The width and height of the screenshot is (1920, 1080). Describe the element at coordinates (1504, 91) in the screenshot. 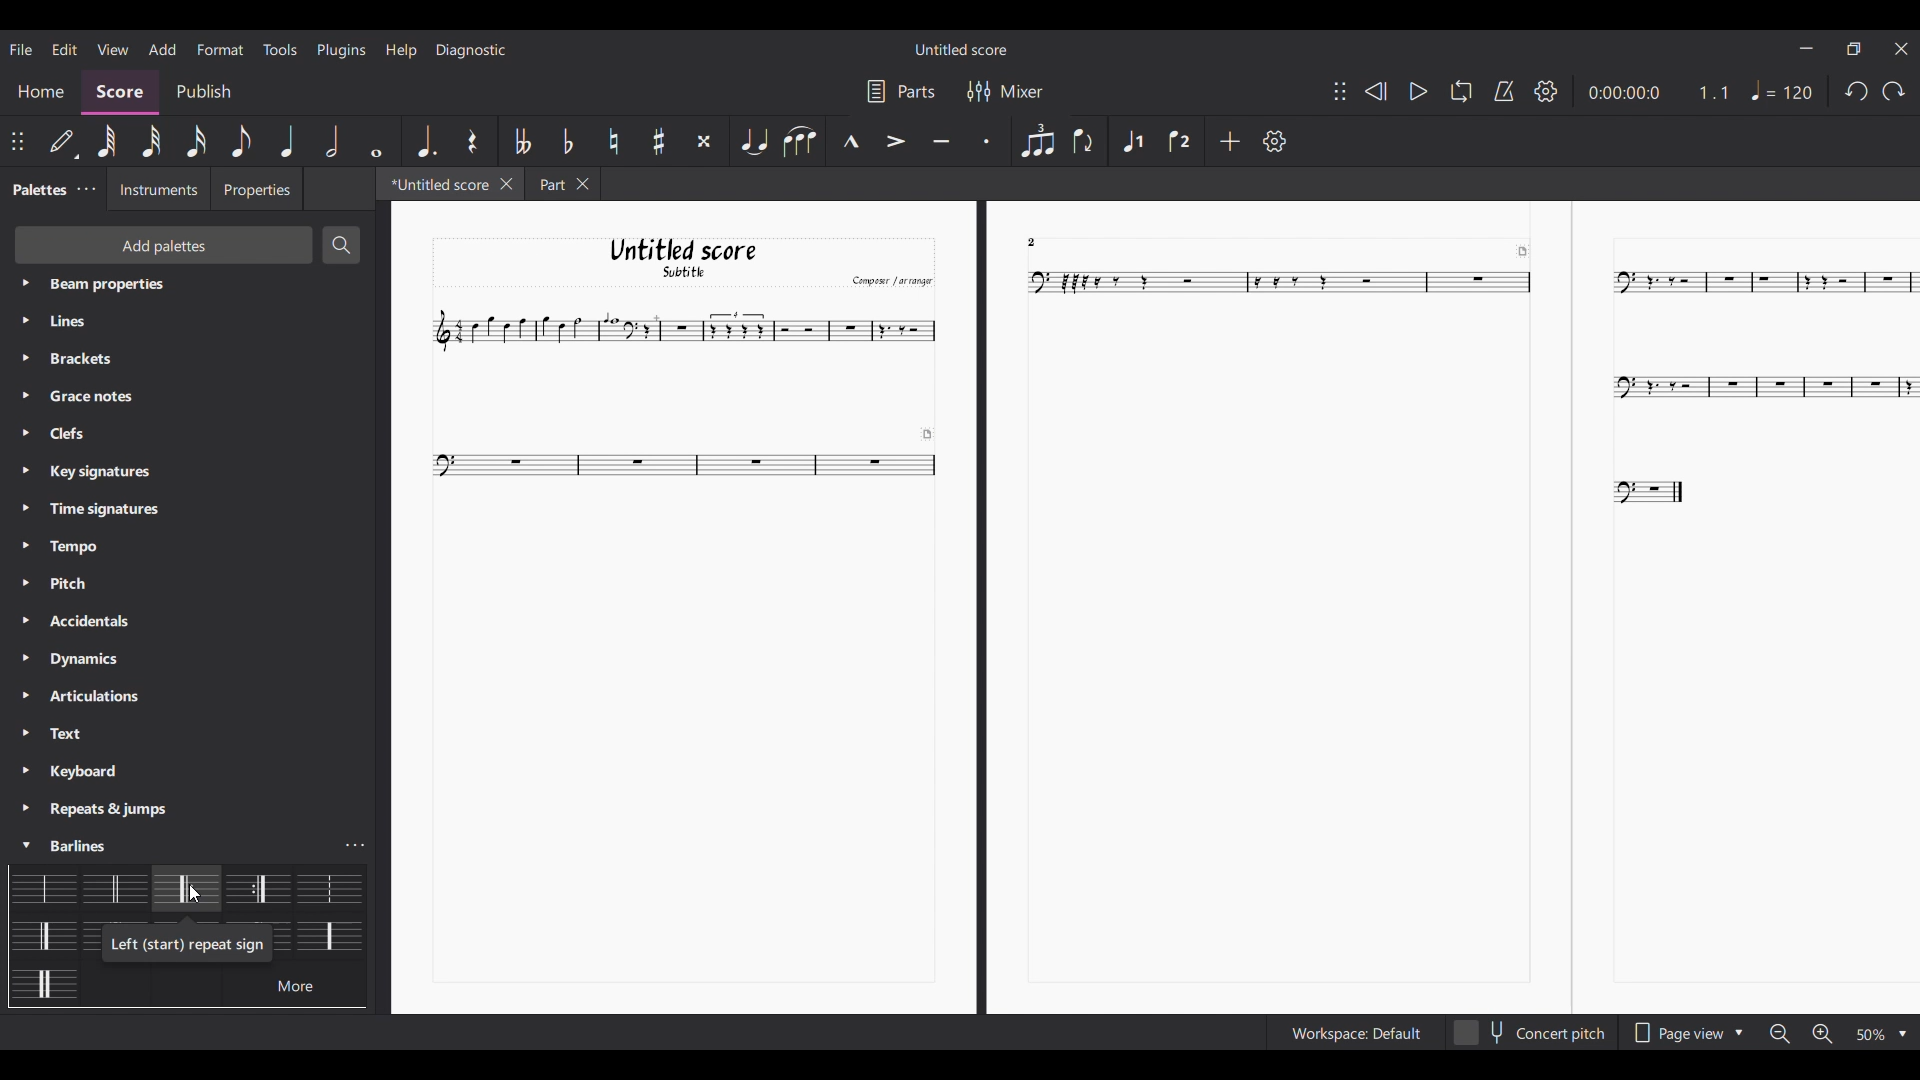

I see `Metronome` at that location.